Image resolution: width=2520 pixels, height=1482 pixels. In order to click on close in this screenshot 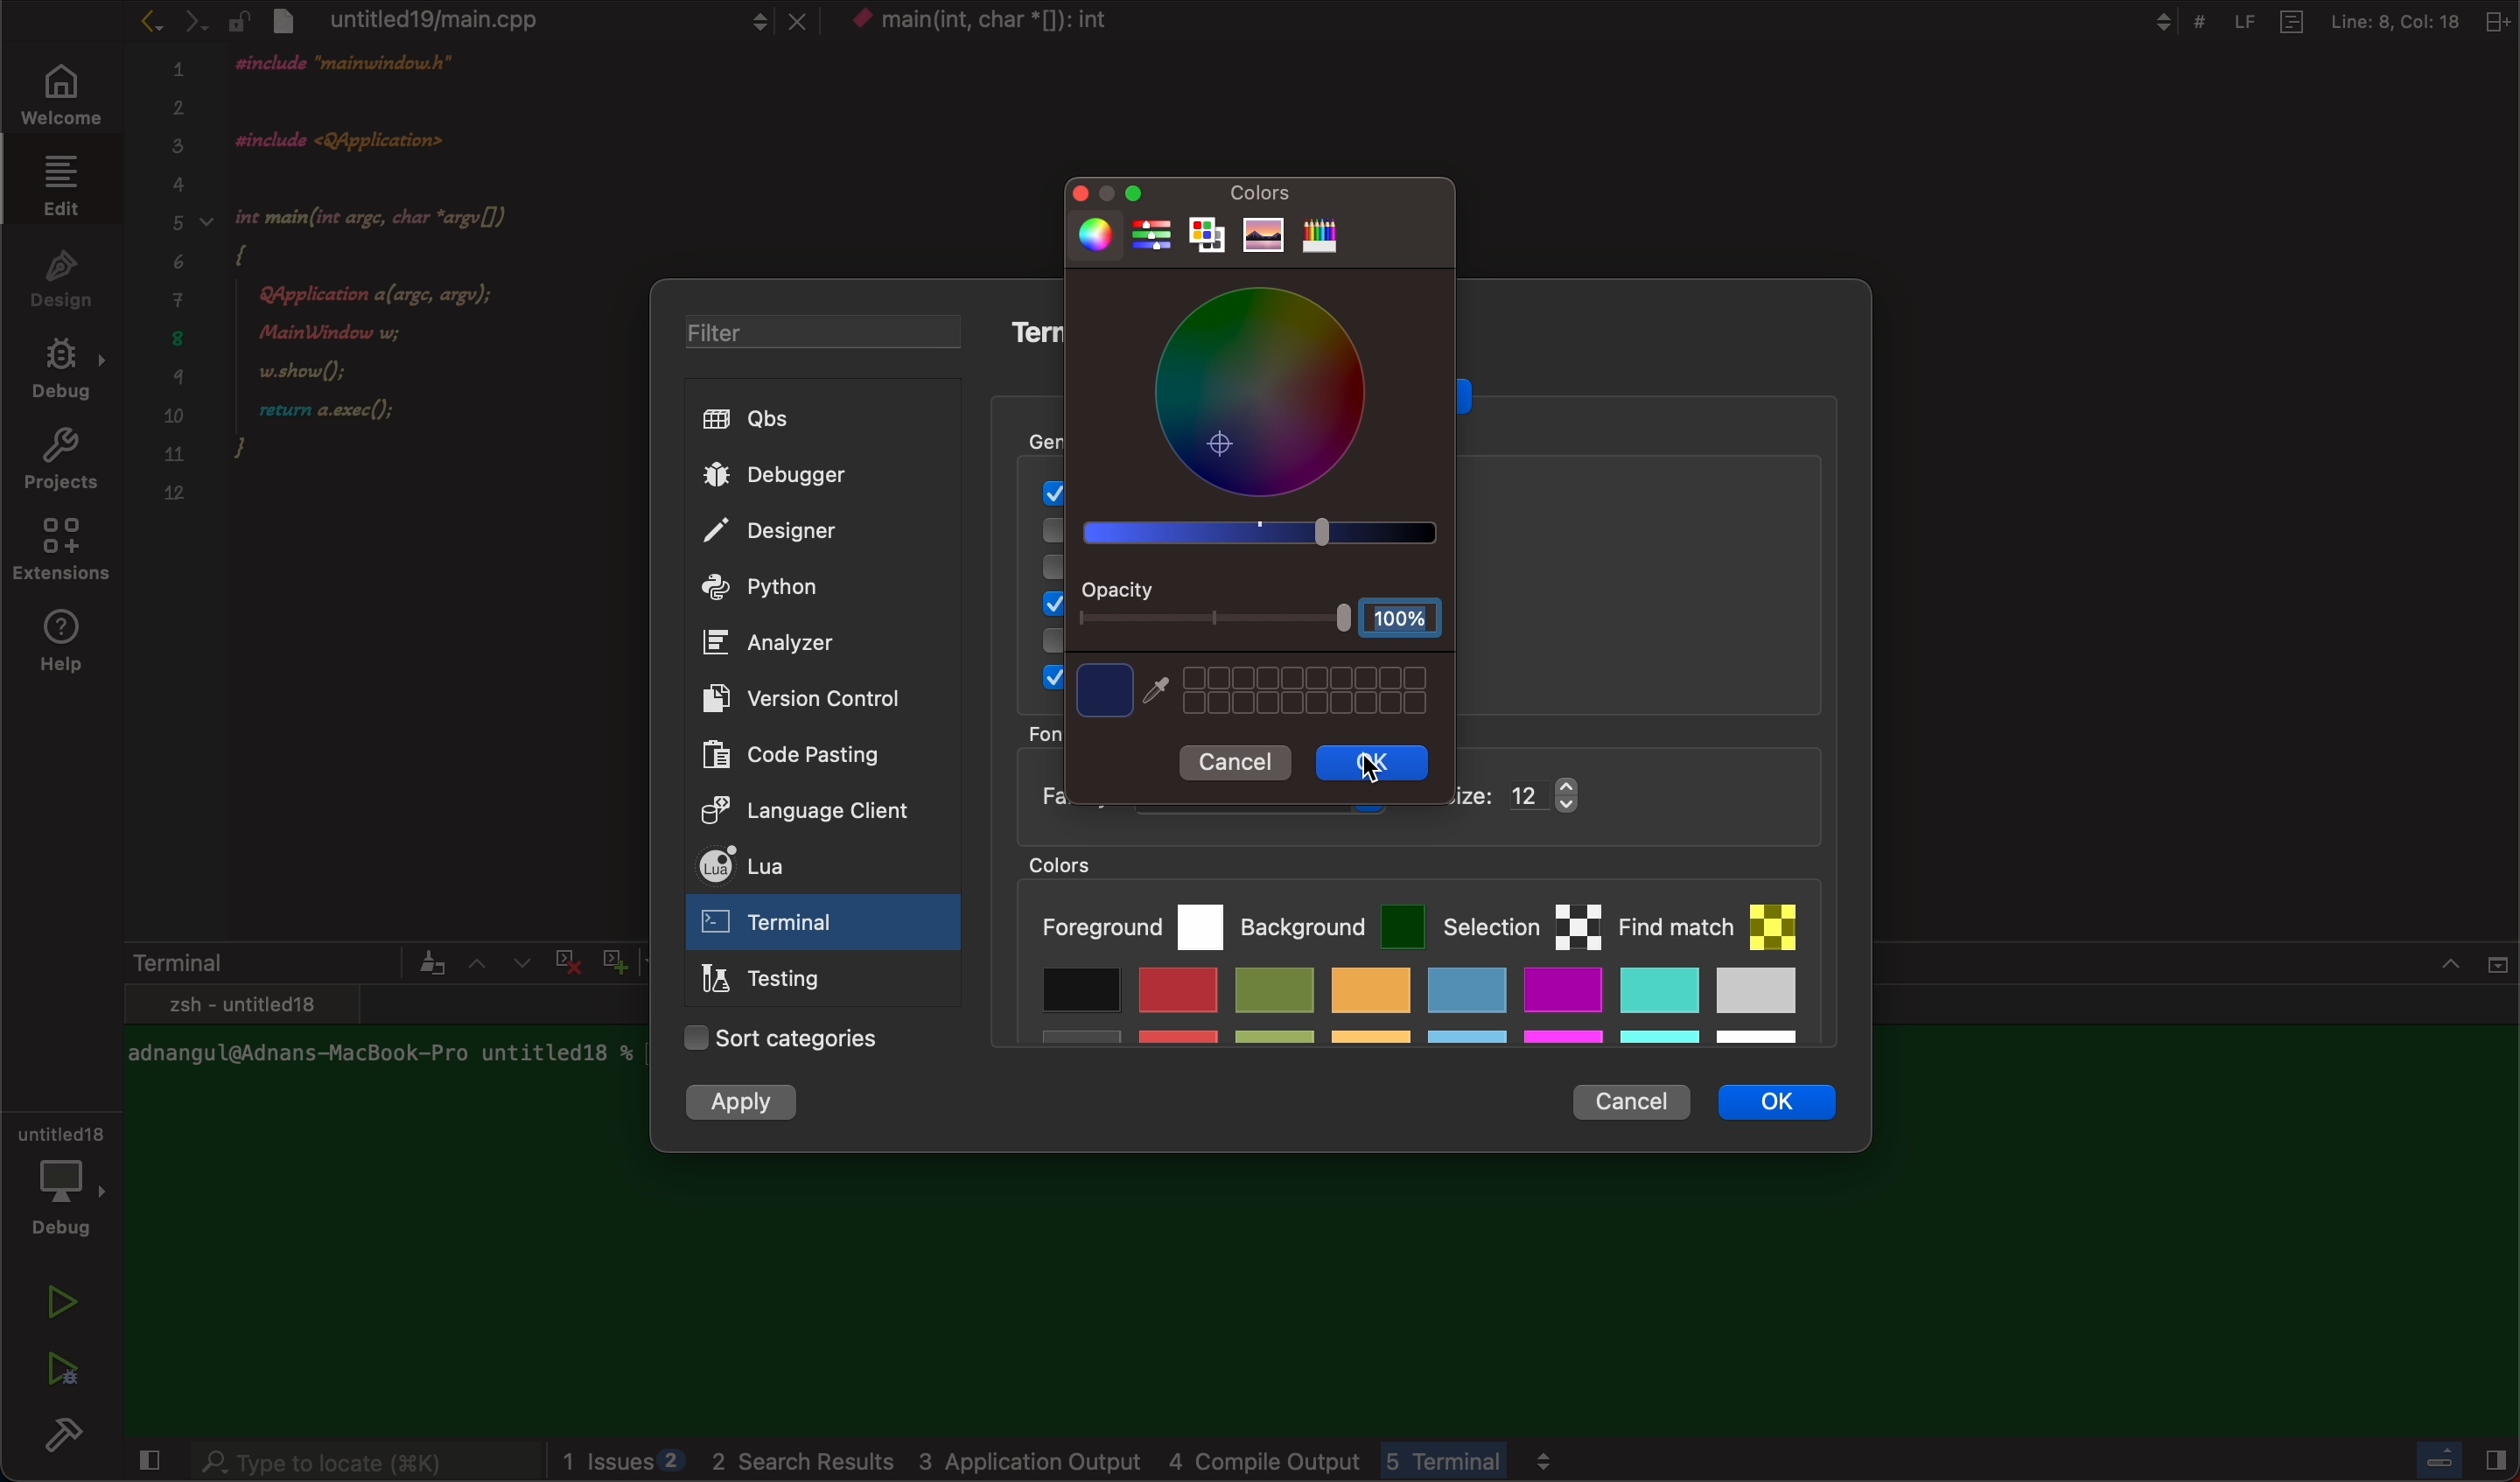, I will do `click(145, 1463)`.